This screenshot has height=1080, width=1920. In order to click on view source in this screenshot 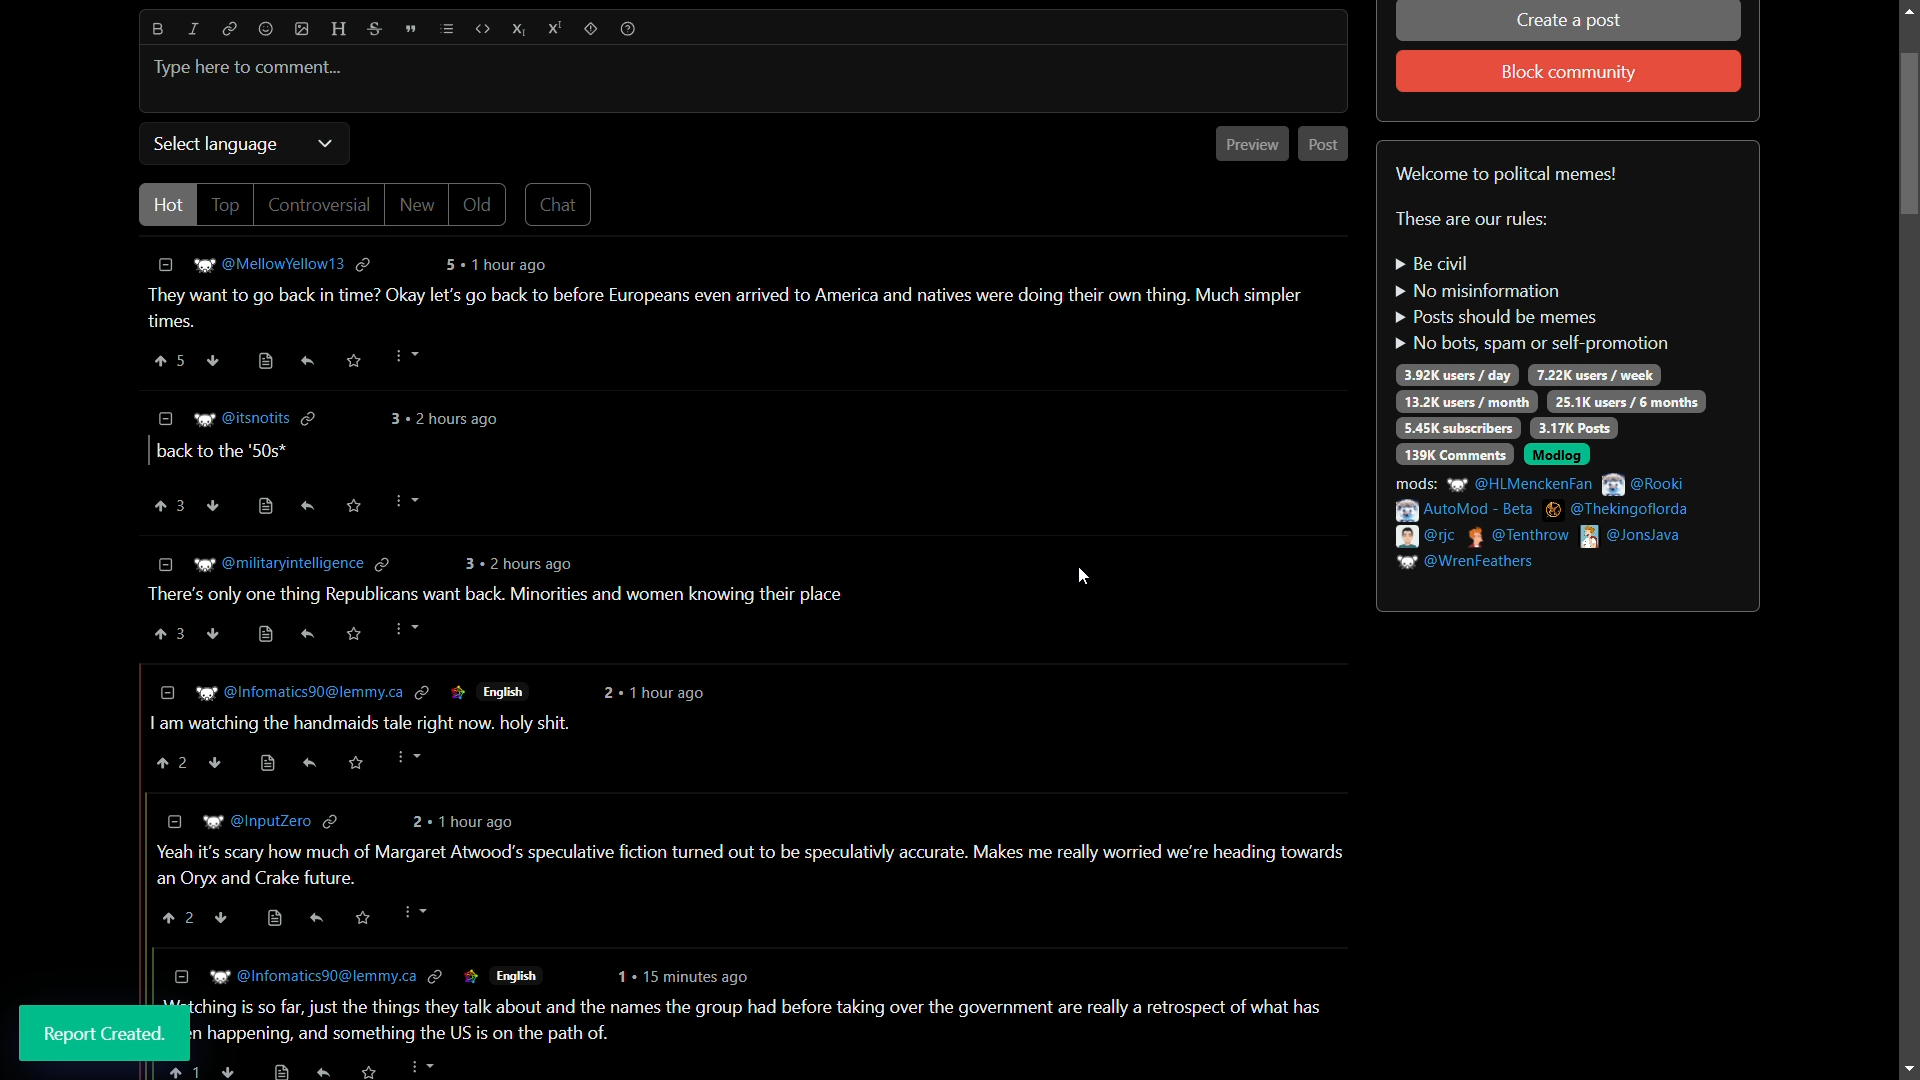, I will do `click(263, 506)`.